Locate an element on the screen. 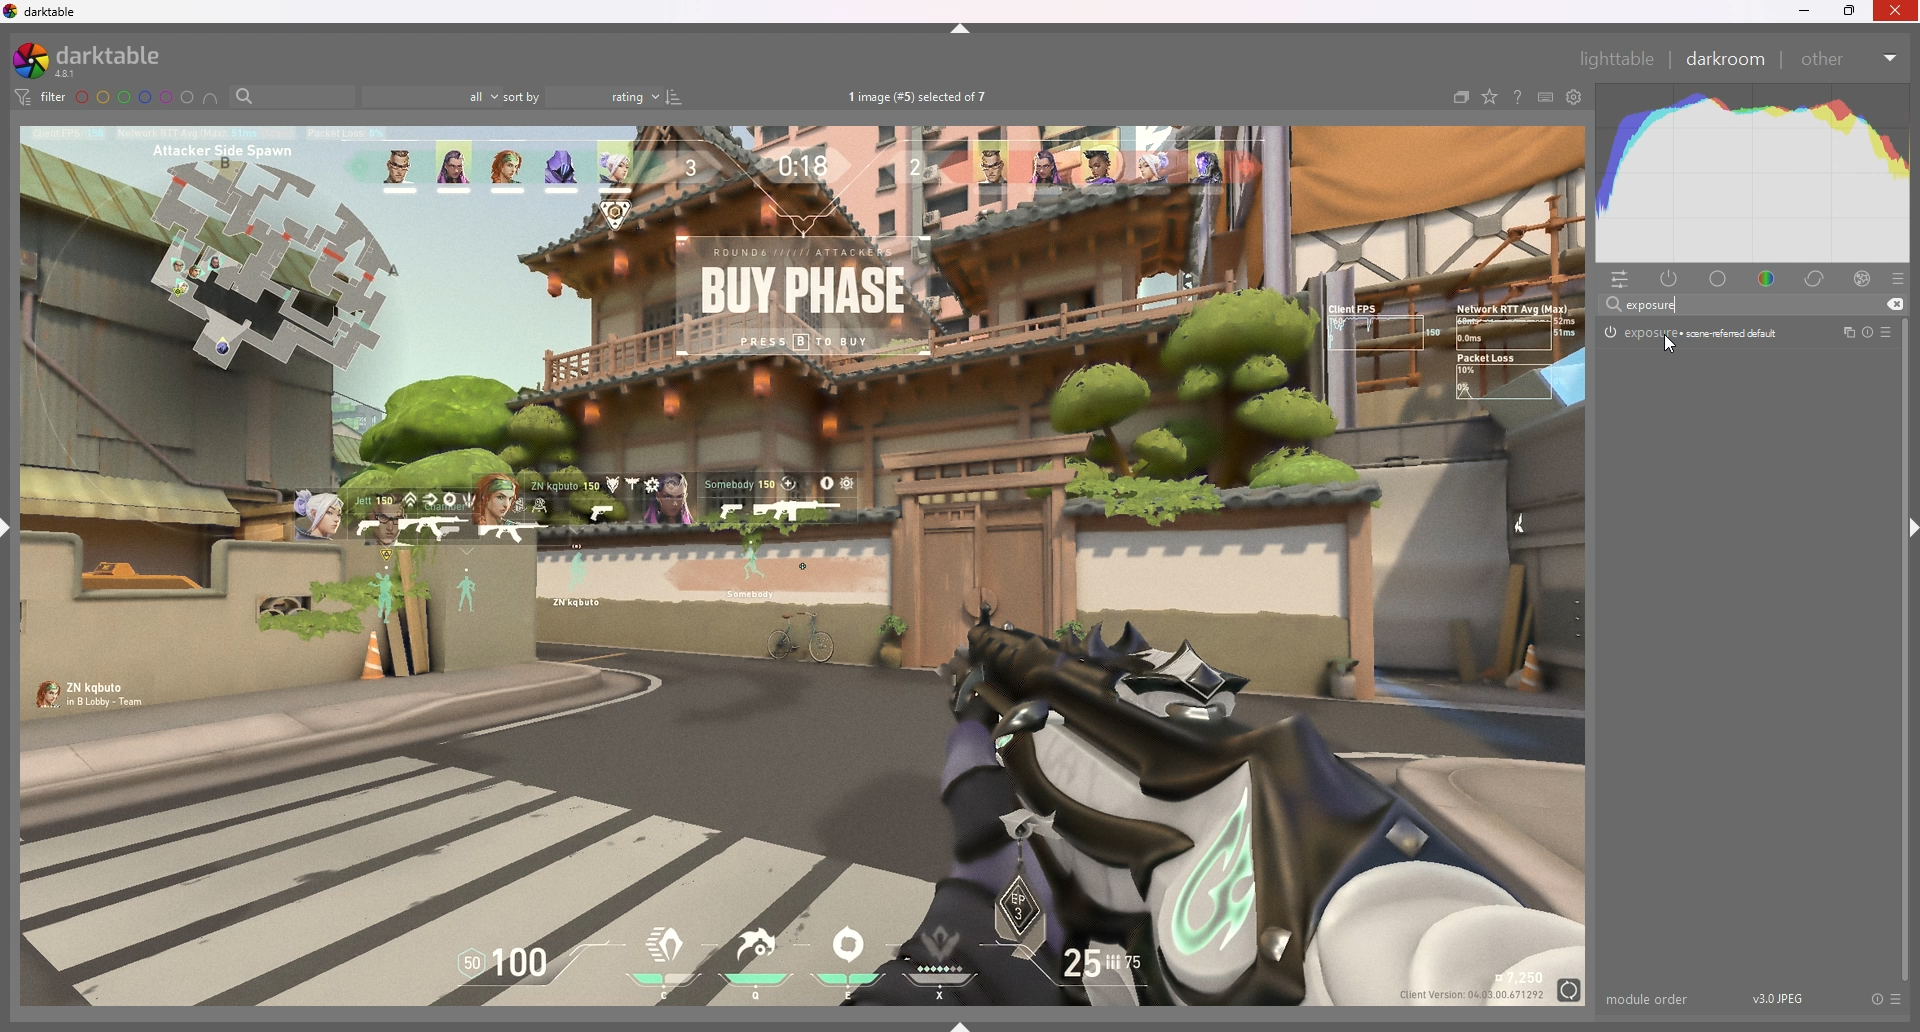 Image resolution: width=1920 pixels, height=1032 pixels. show global preference is located at coordinates (1573, 97).